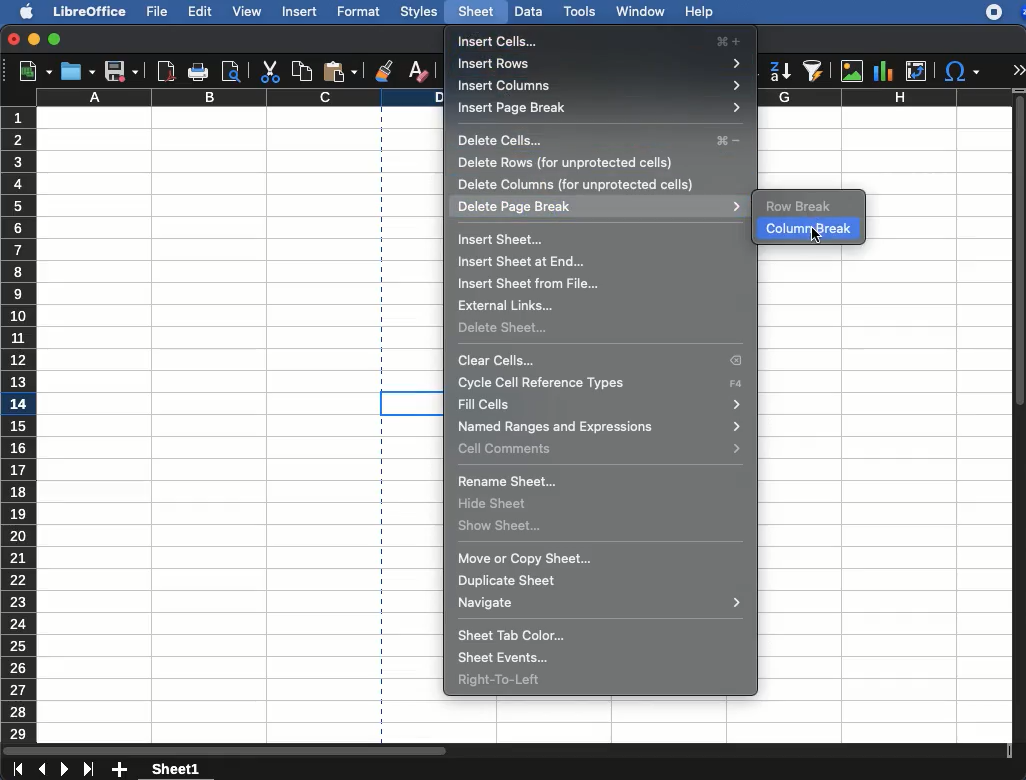  I want to click on open, so click(78, 70).